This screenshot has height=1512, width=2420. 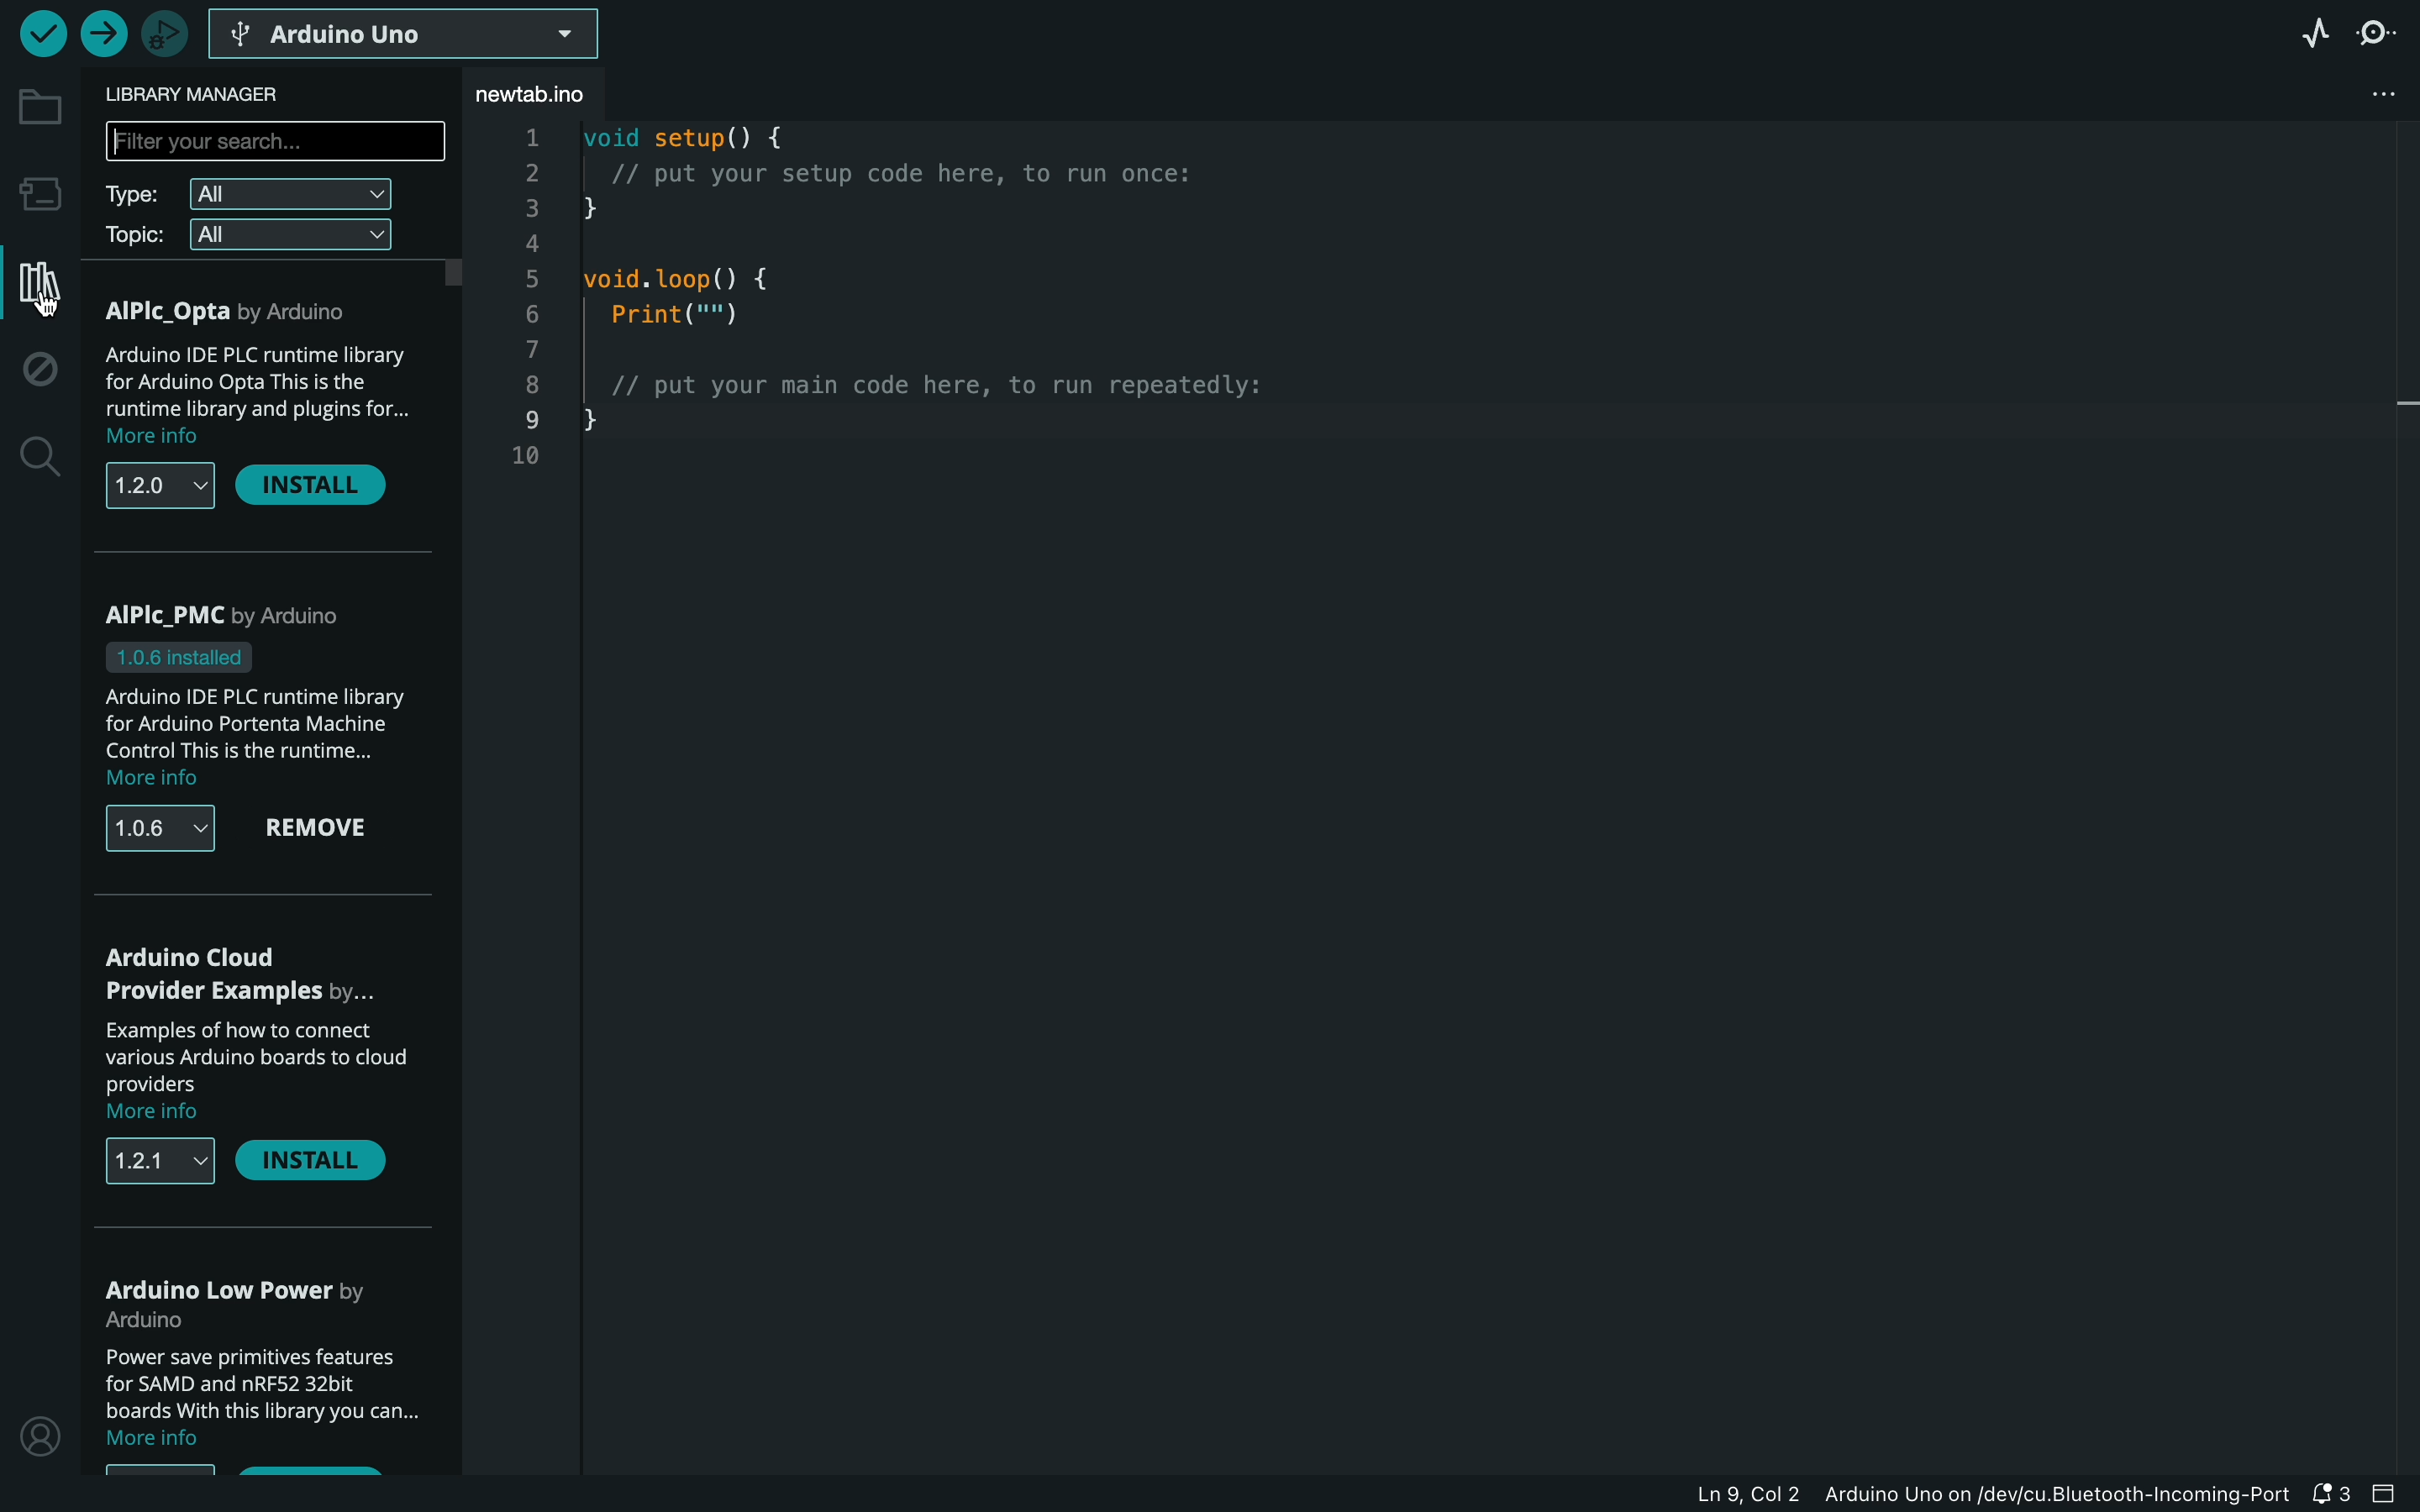 What do you see at coordinates (241, 976) in the screenshot?
I see `arduino cloud` at bounding box center [241, 976].